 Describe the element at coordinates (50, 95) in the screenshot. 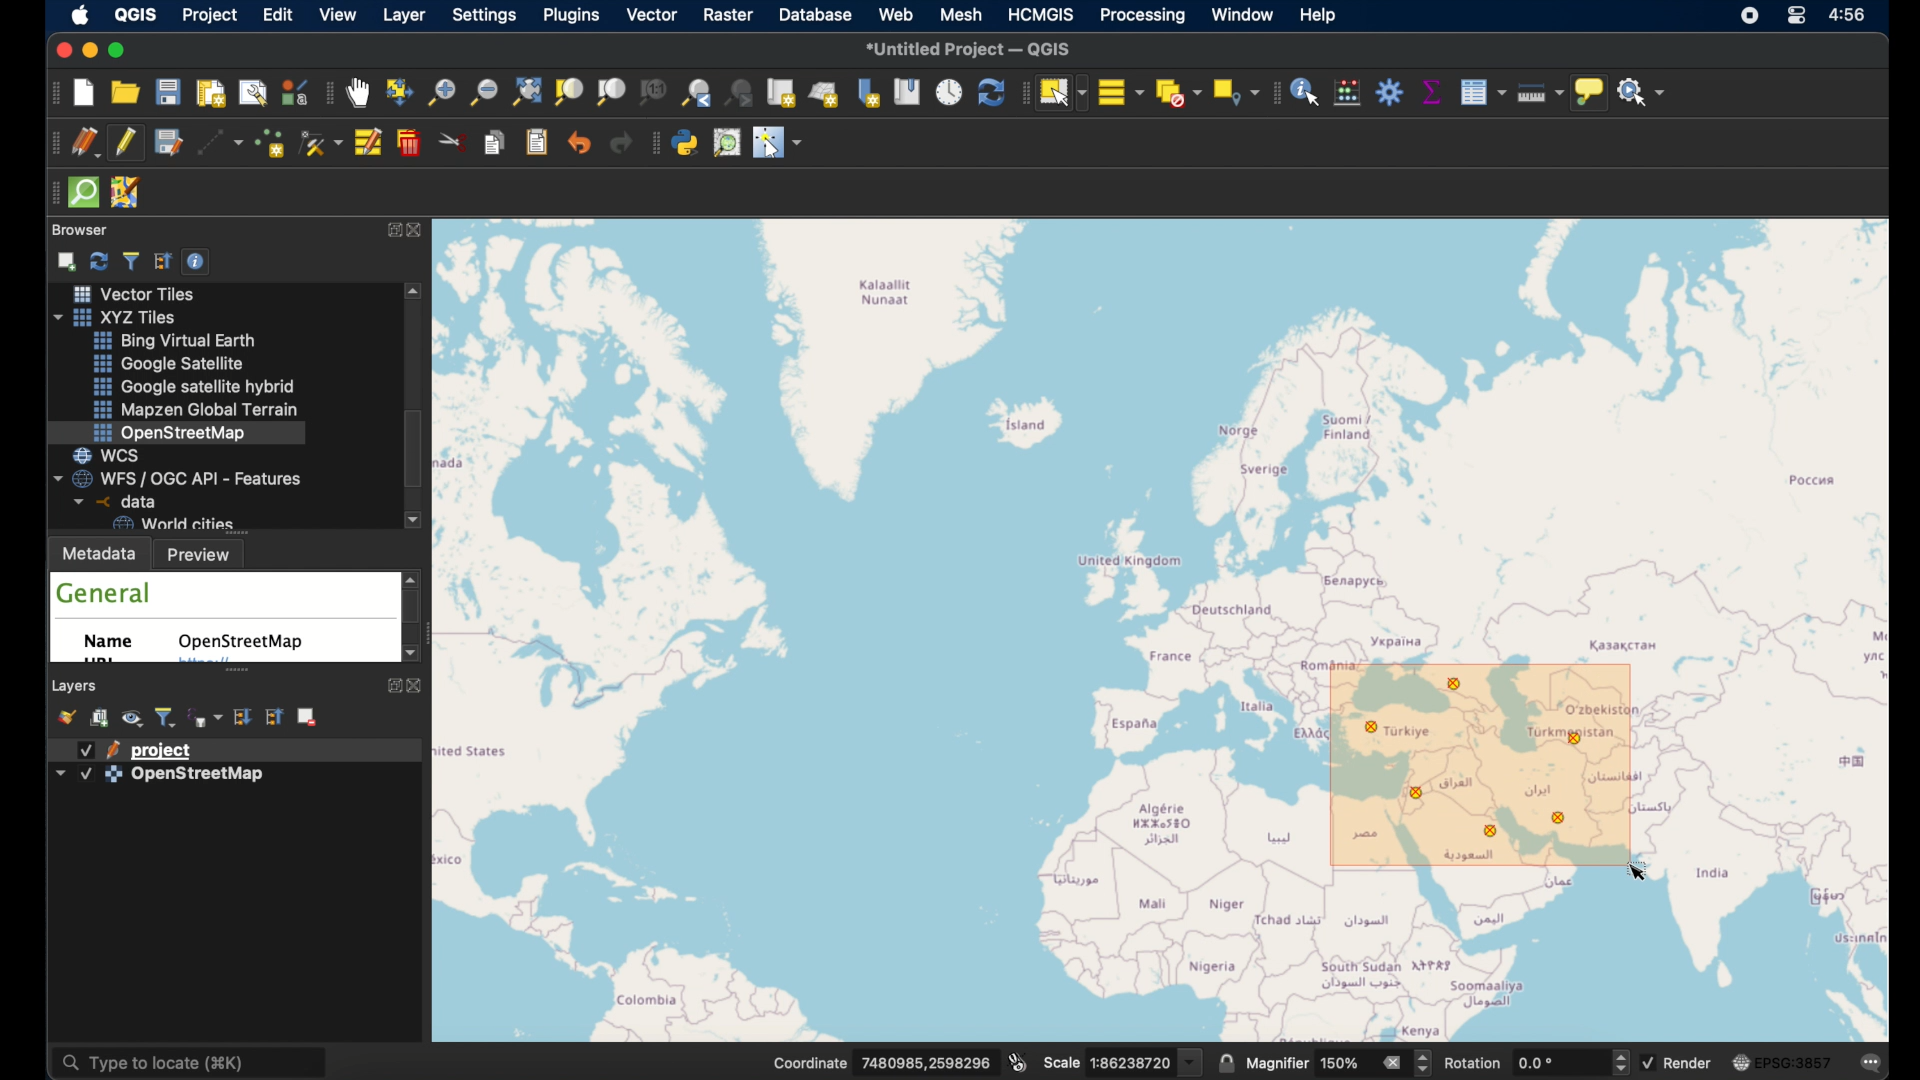

I see `project toolbar` at that location.